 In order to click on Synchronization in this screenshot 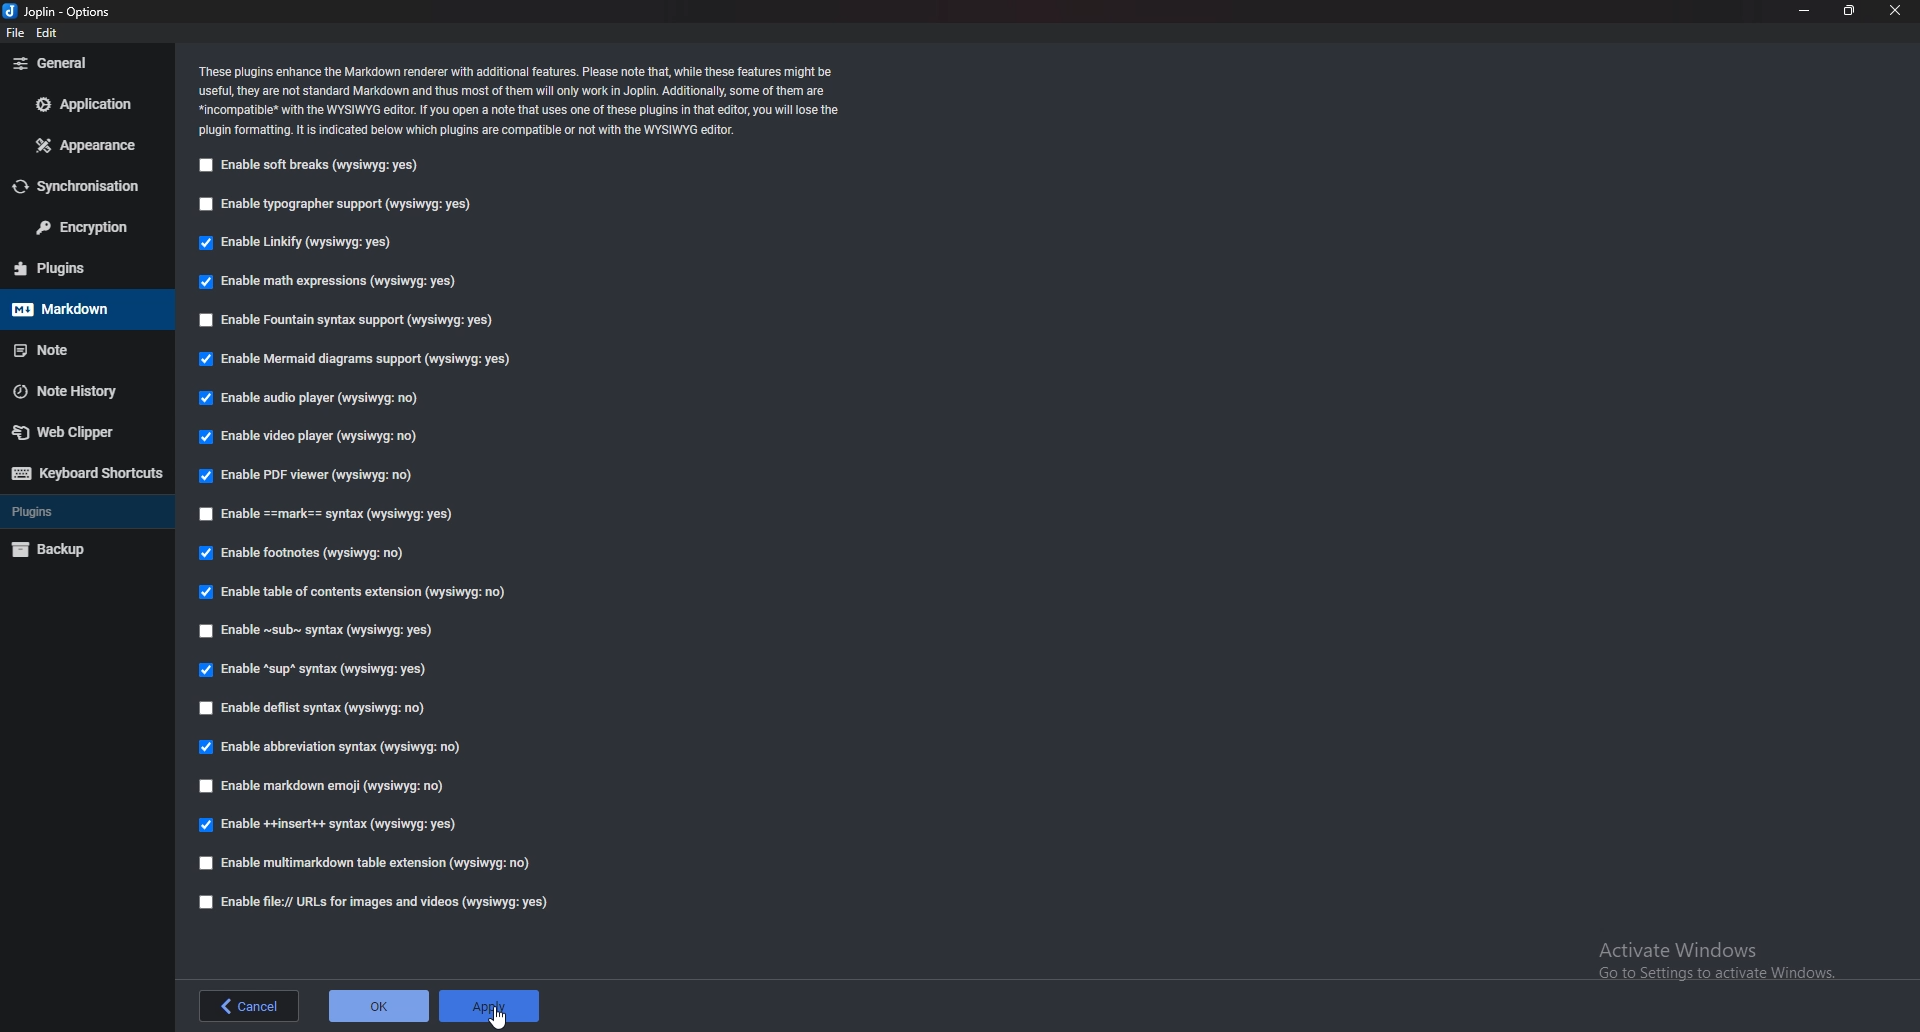, I will do `click(88, 183)`.